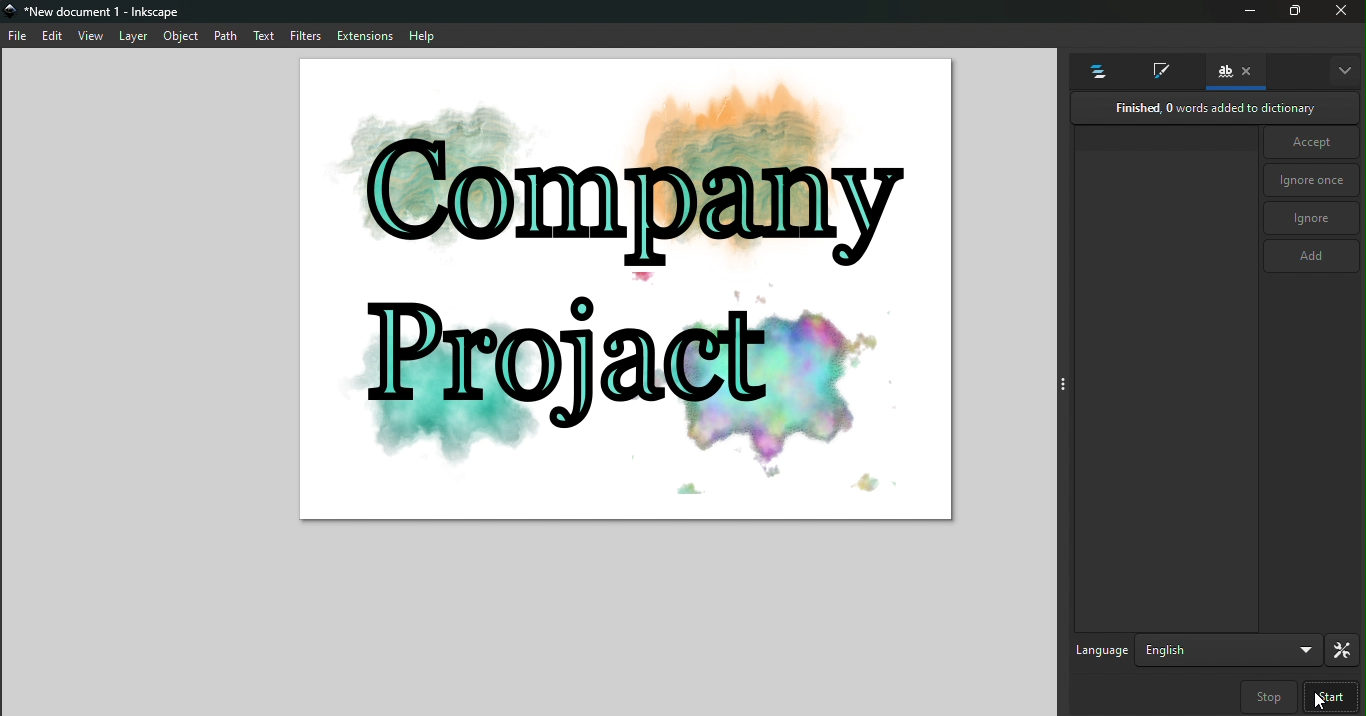 The width and height of the screenshot is (1366, 716). Describe the element at coordinates (264, 35) in the screenshot. I see `text` at that location.